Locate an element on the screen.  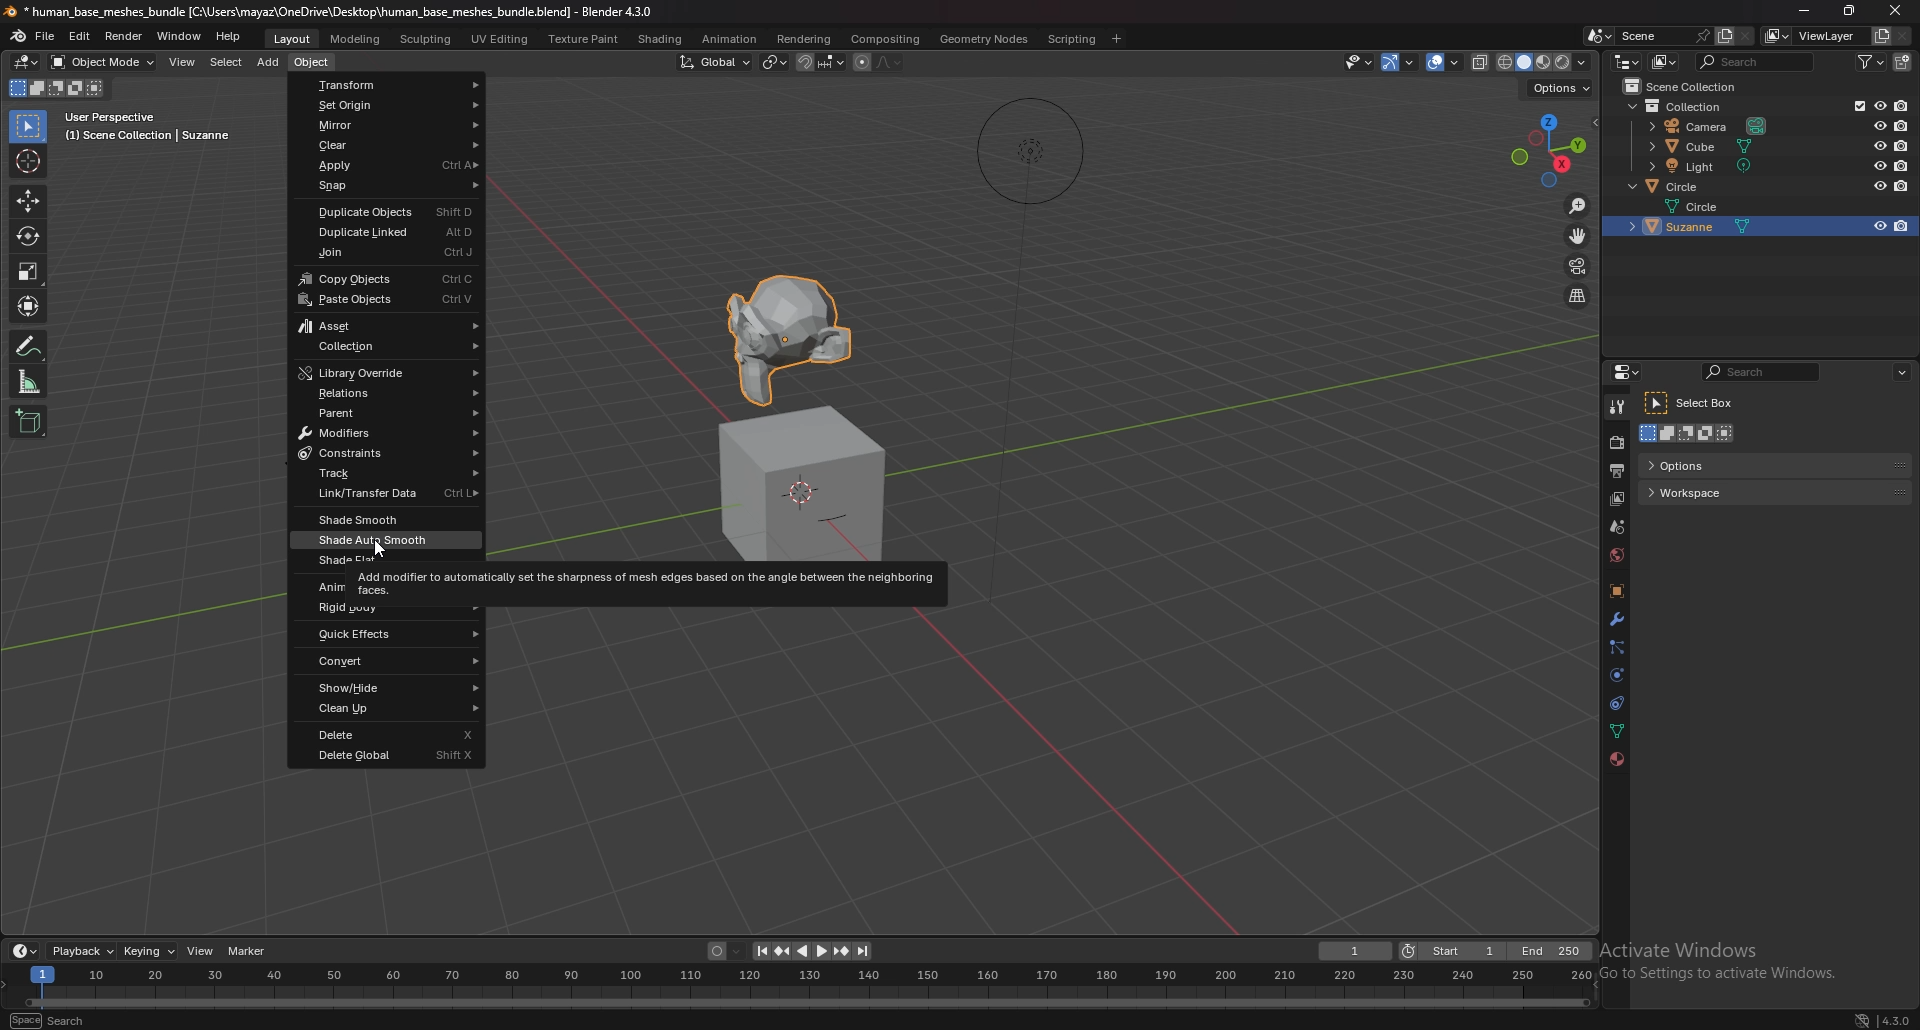
quick effects is located at coordinates (388, 635).